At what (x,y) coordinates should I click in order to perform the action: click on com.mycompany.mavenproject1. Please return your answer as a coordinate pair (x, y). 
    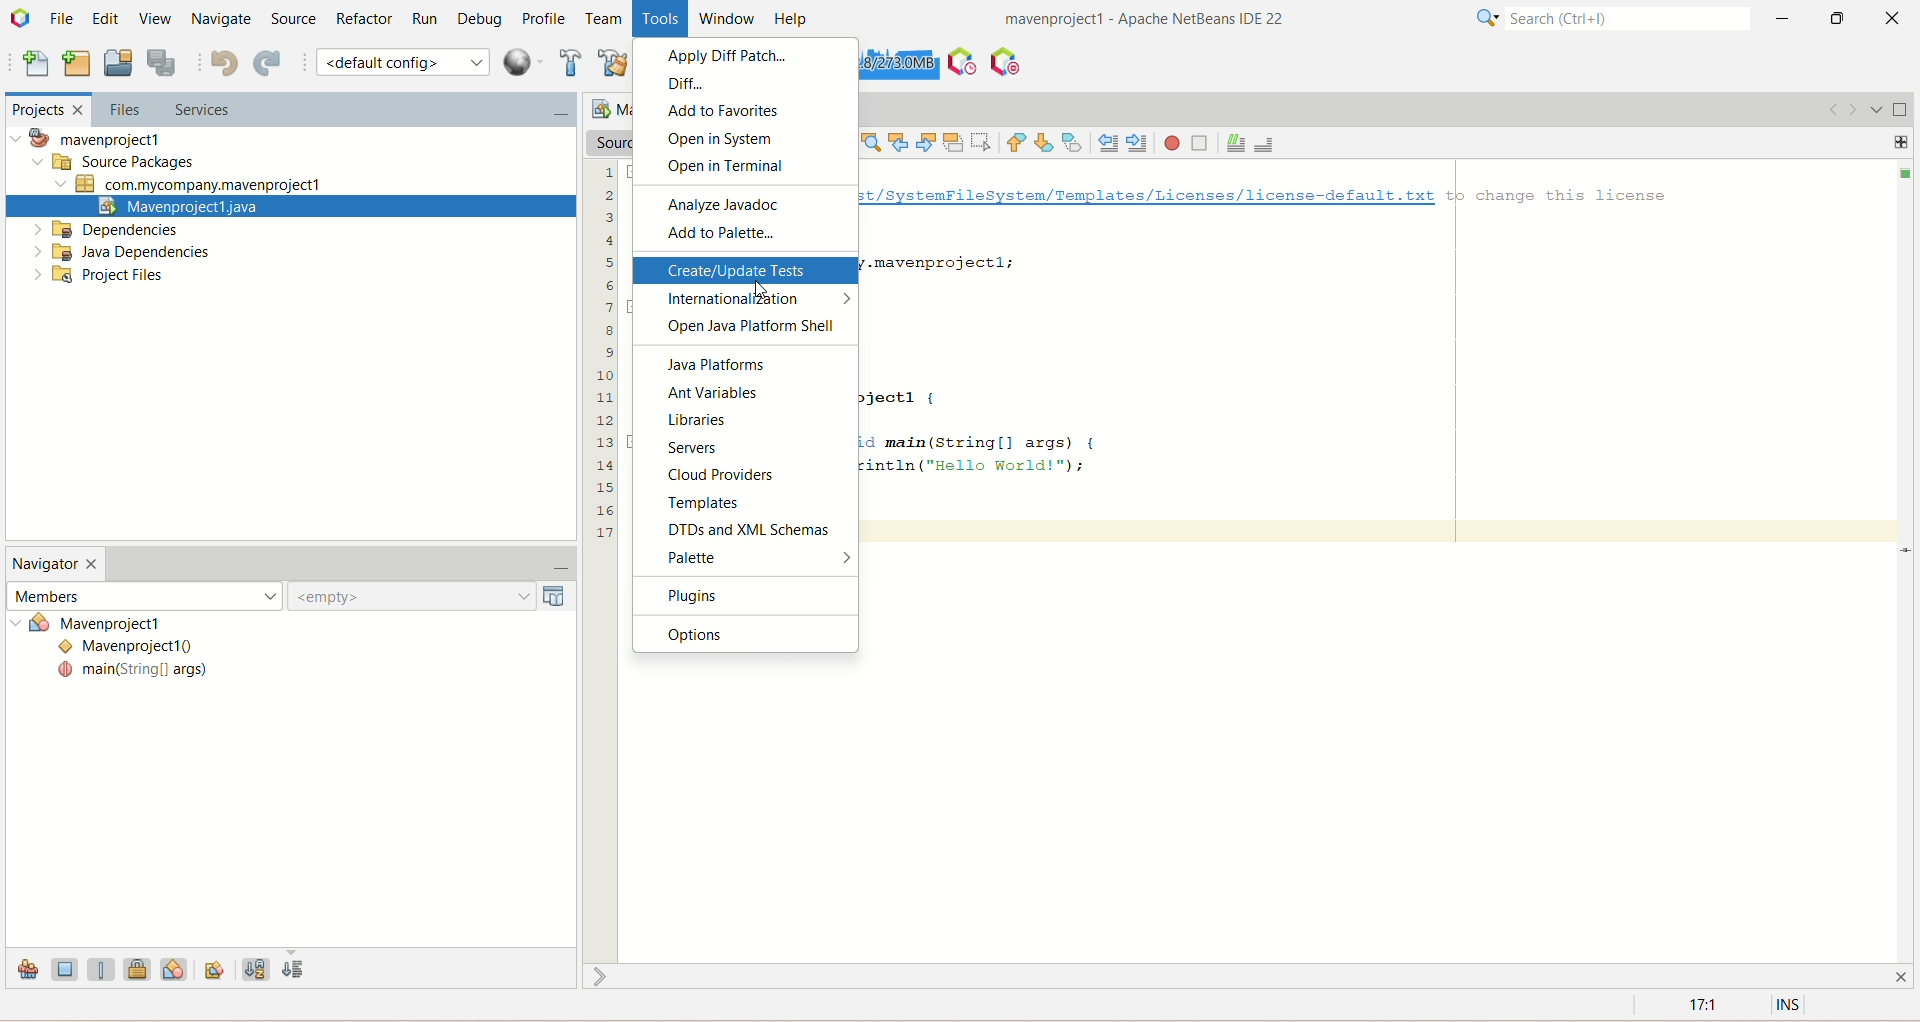
    Looking at the image, I should click on (191, 185).